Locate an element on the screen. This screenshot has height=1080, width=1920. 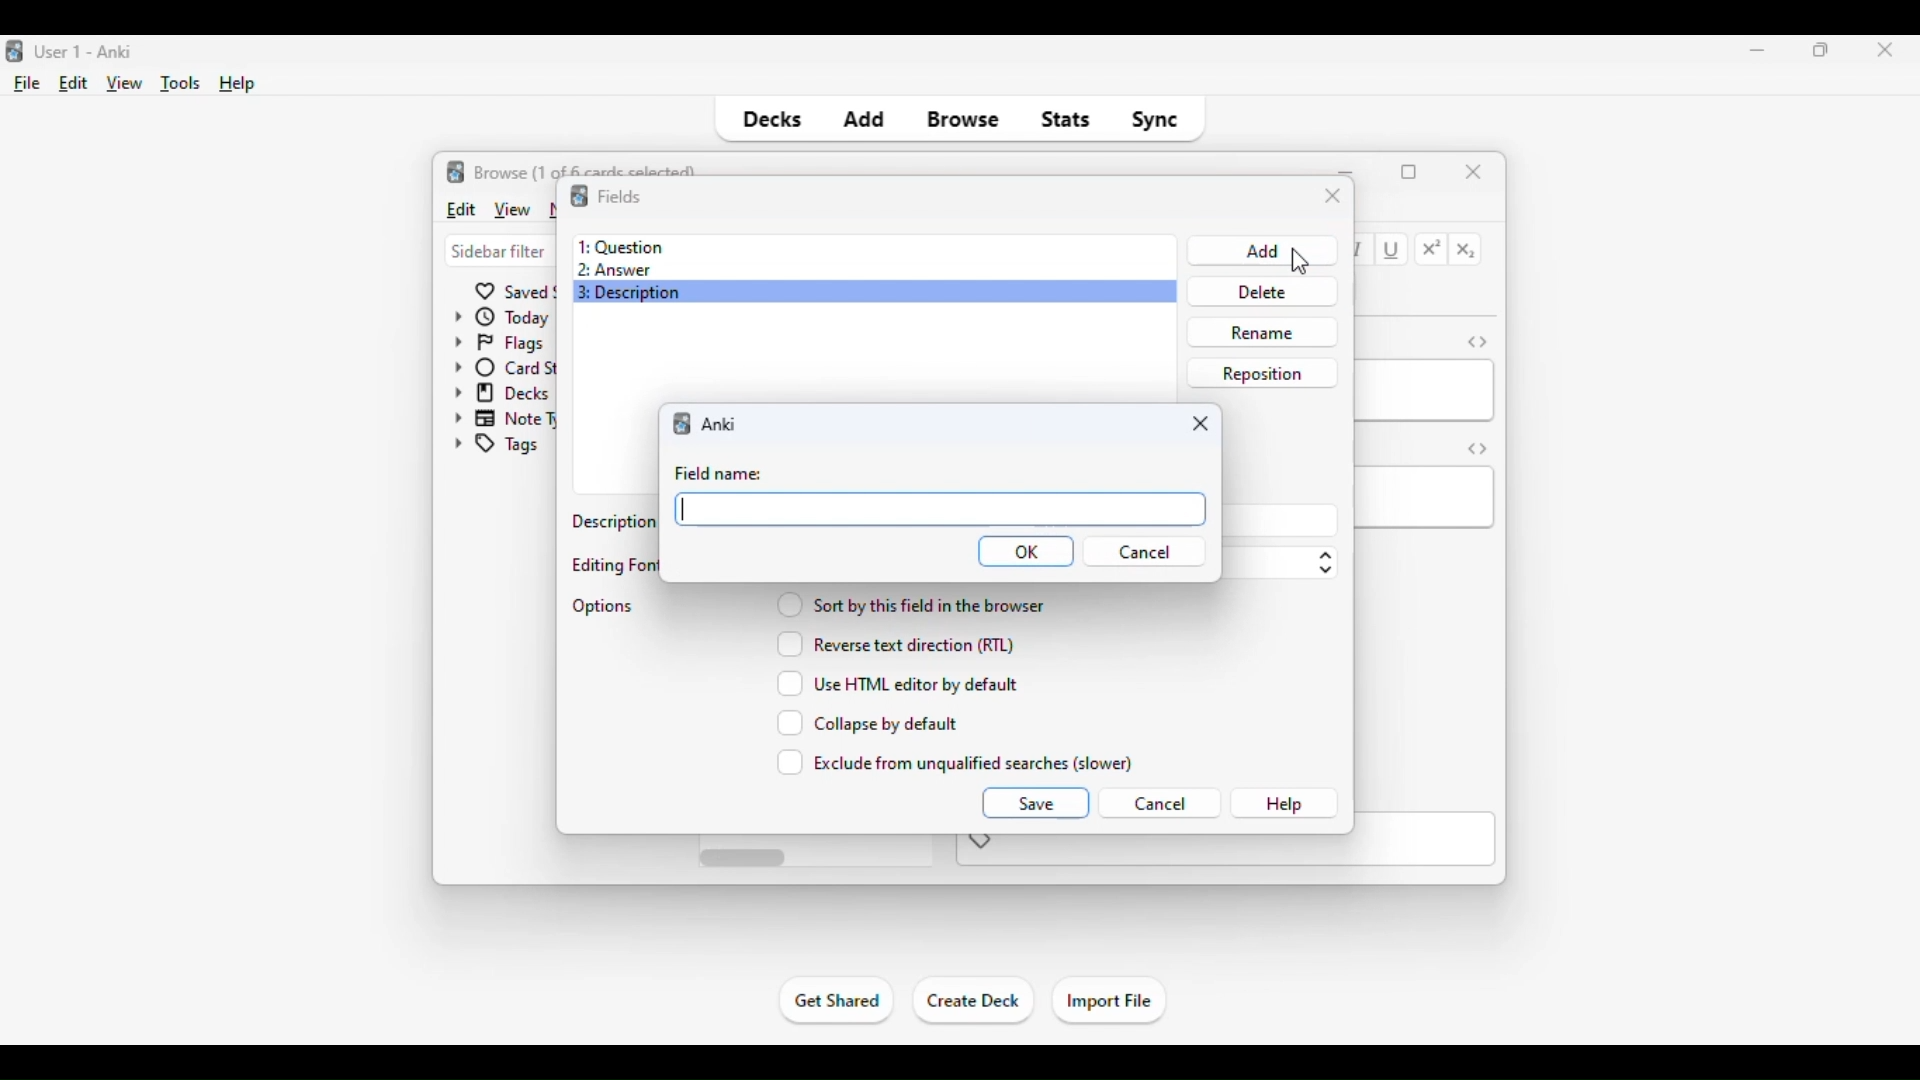
logo is located at coordinates (456, 171).